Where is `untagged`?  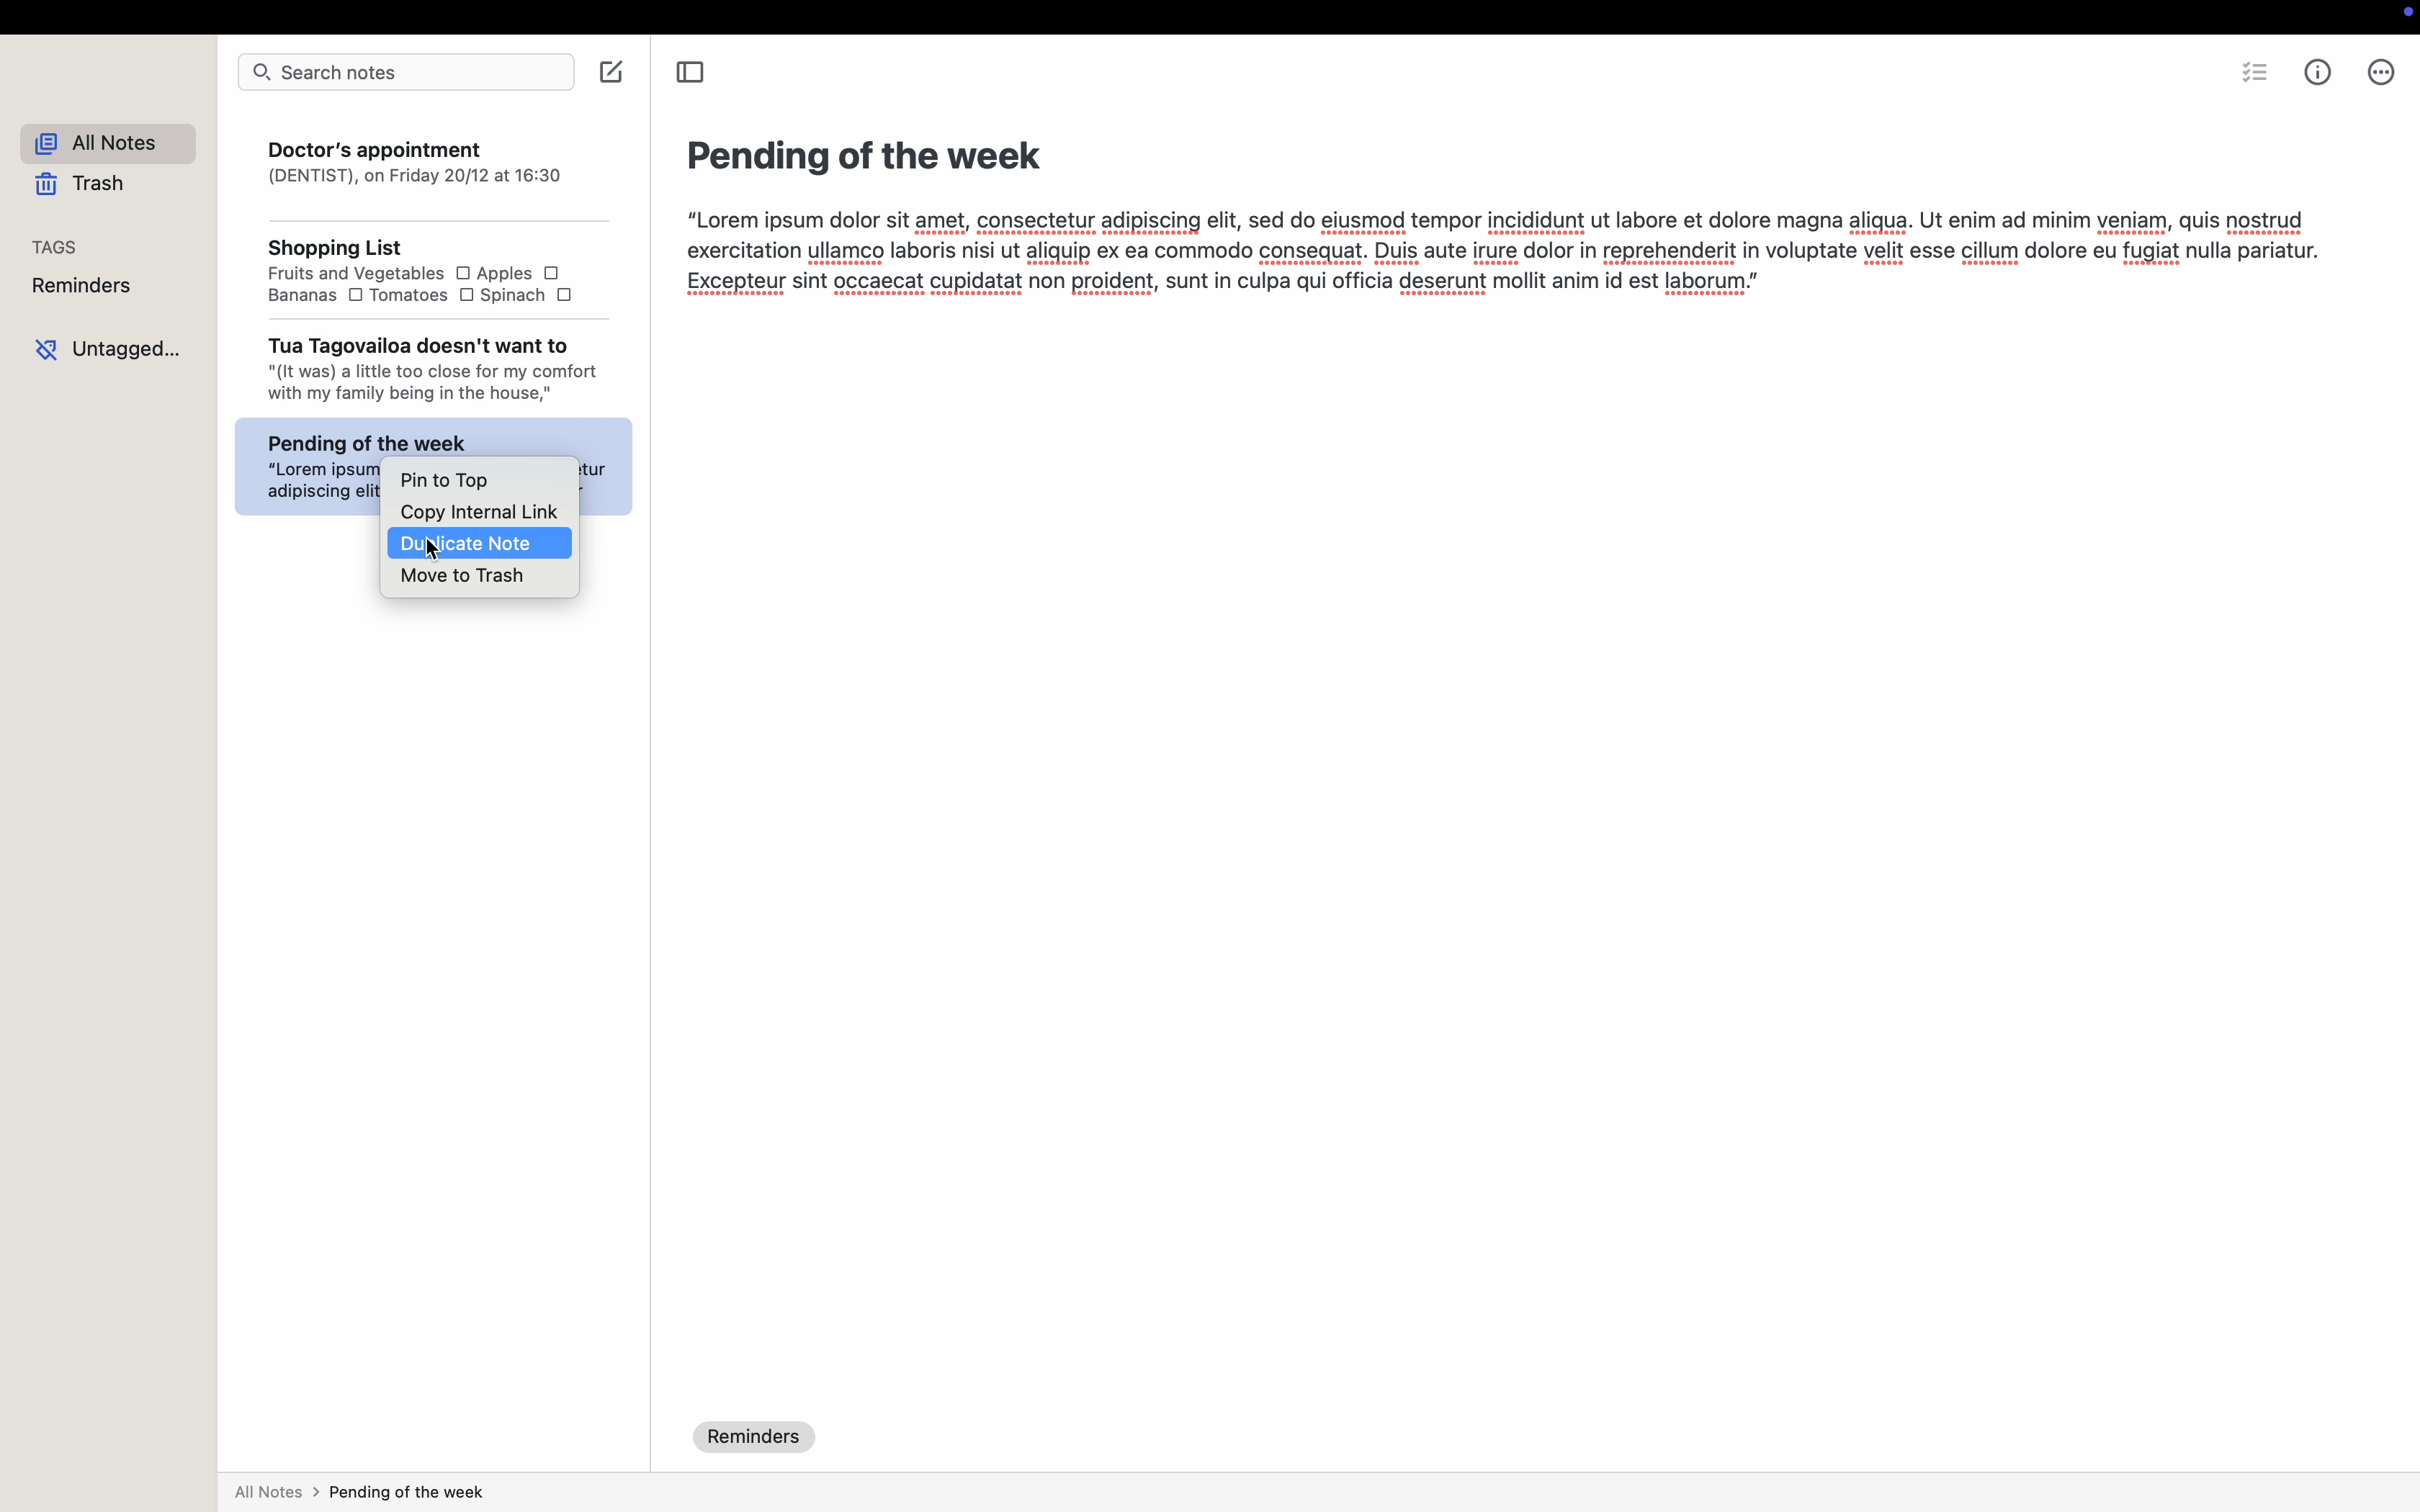 untagged is located at coordinates (104, 345).